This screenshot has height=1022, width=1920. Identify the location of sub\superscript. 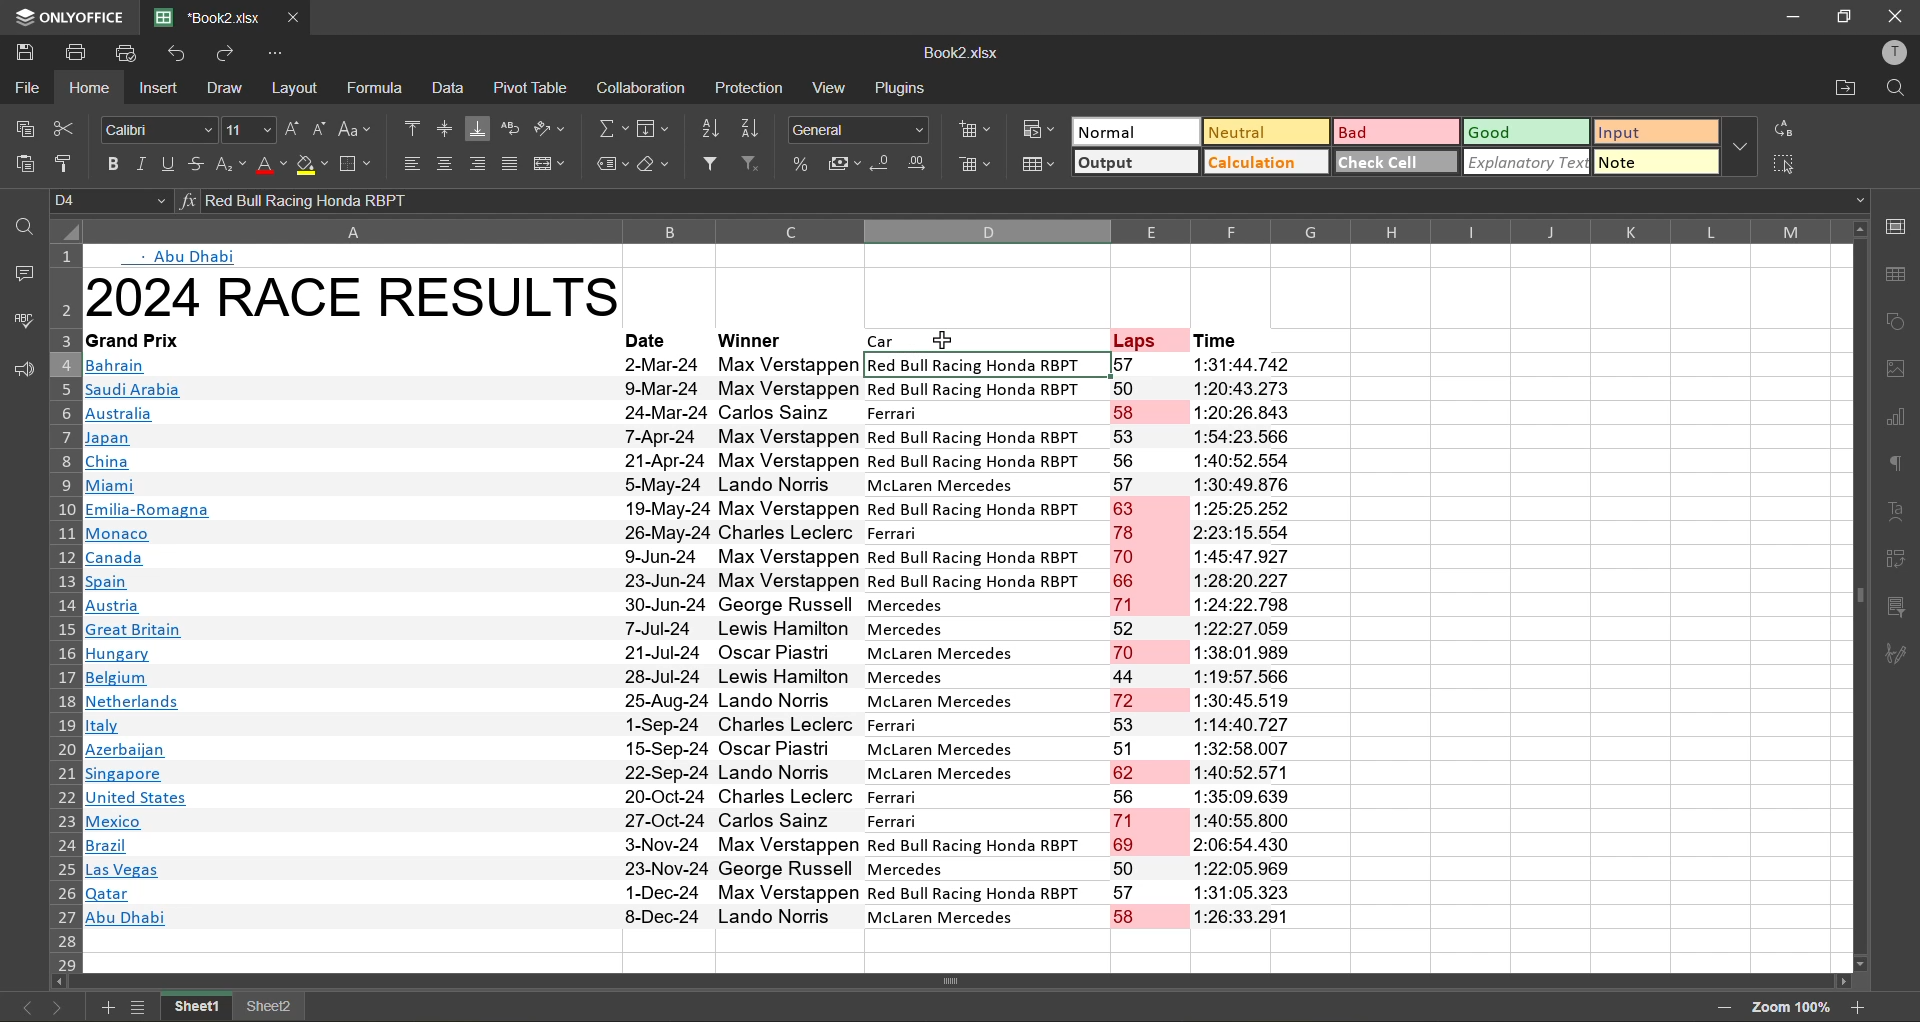
(232, 164).